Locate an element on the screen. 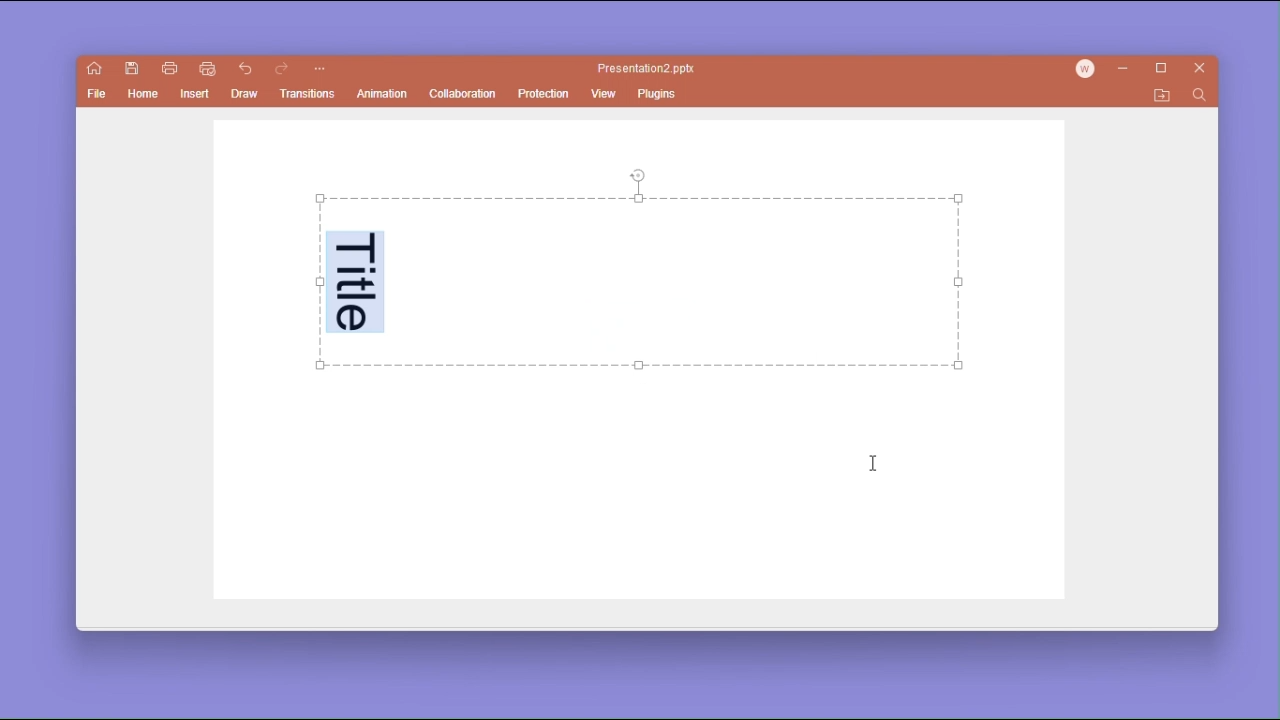 This screenshot has width=1280, height=720. close is located at coordinates (1201, 70).